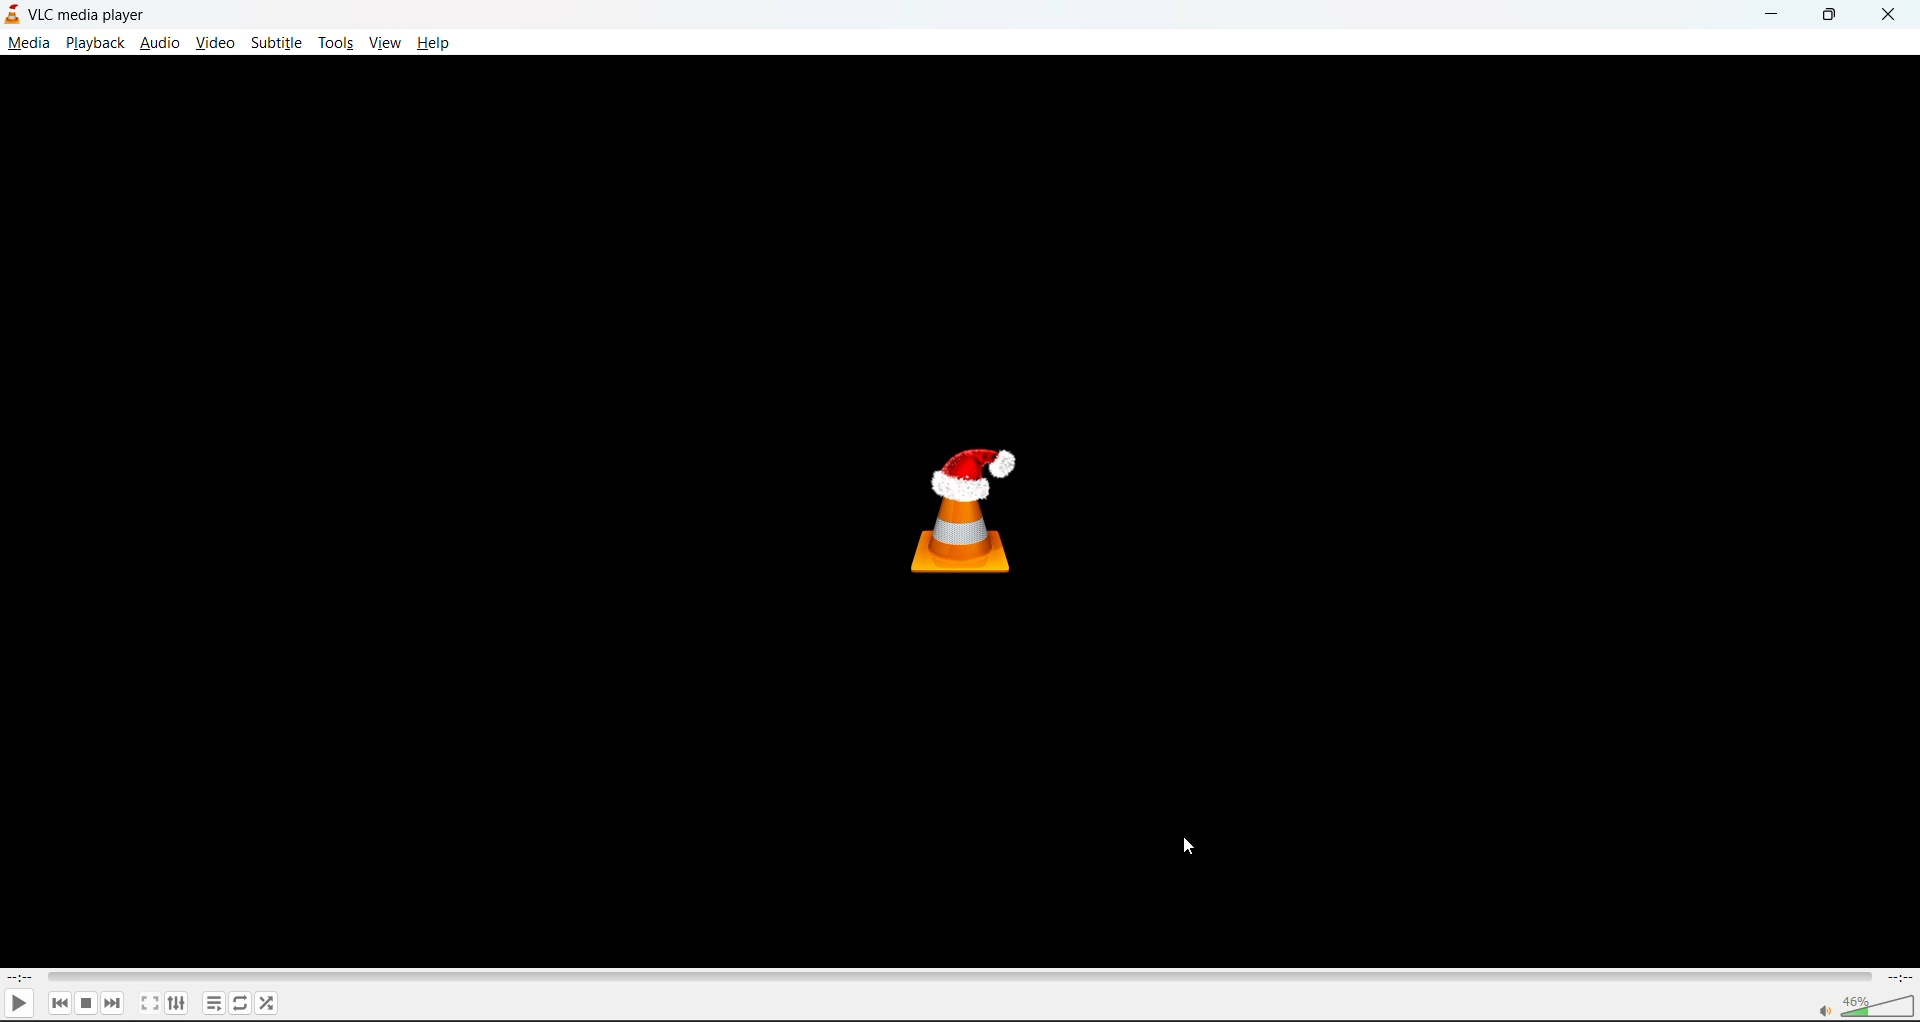 The height and width of the screenshot is (1022, 1920). Describe the element at coordinates (1895, 14) in the screenshot. I see `close` at that location.